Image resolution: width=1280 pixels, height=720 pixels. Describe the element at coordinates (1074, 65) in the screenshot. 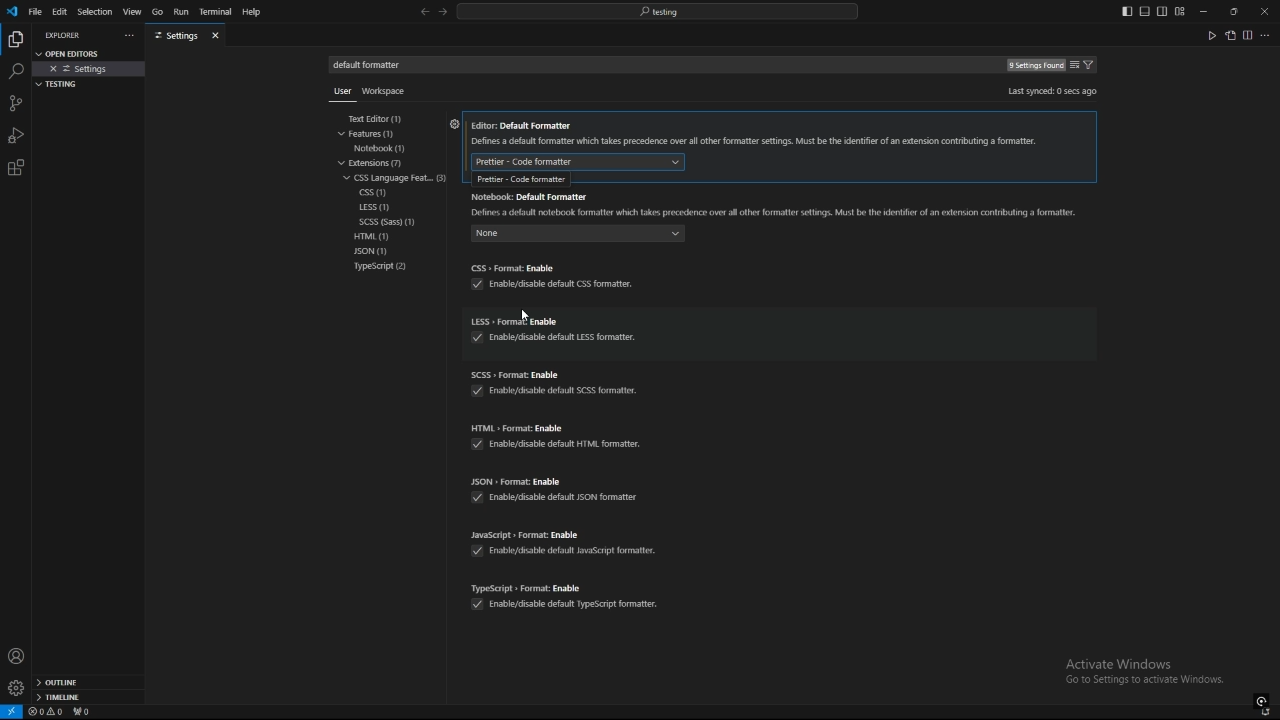

I see `change settings ` at that location.